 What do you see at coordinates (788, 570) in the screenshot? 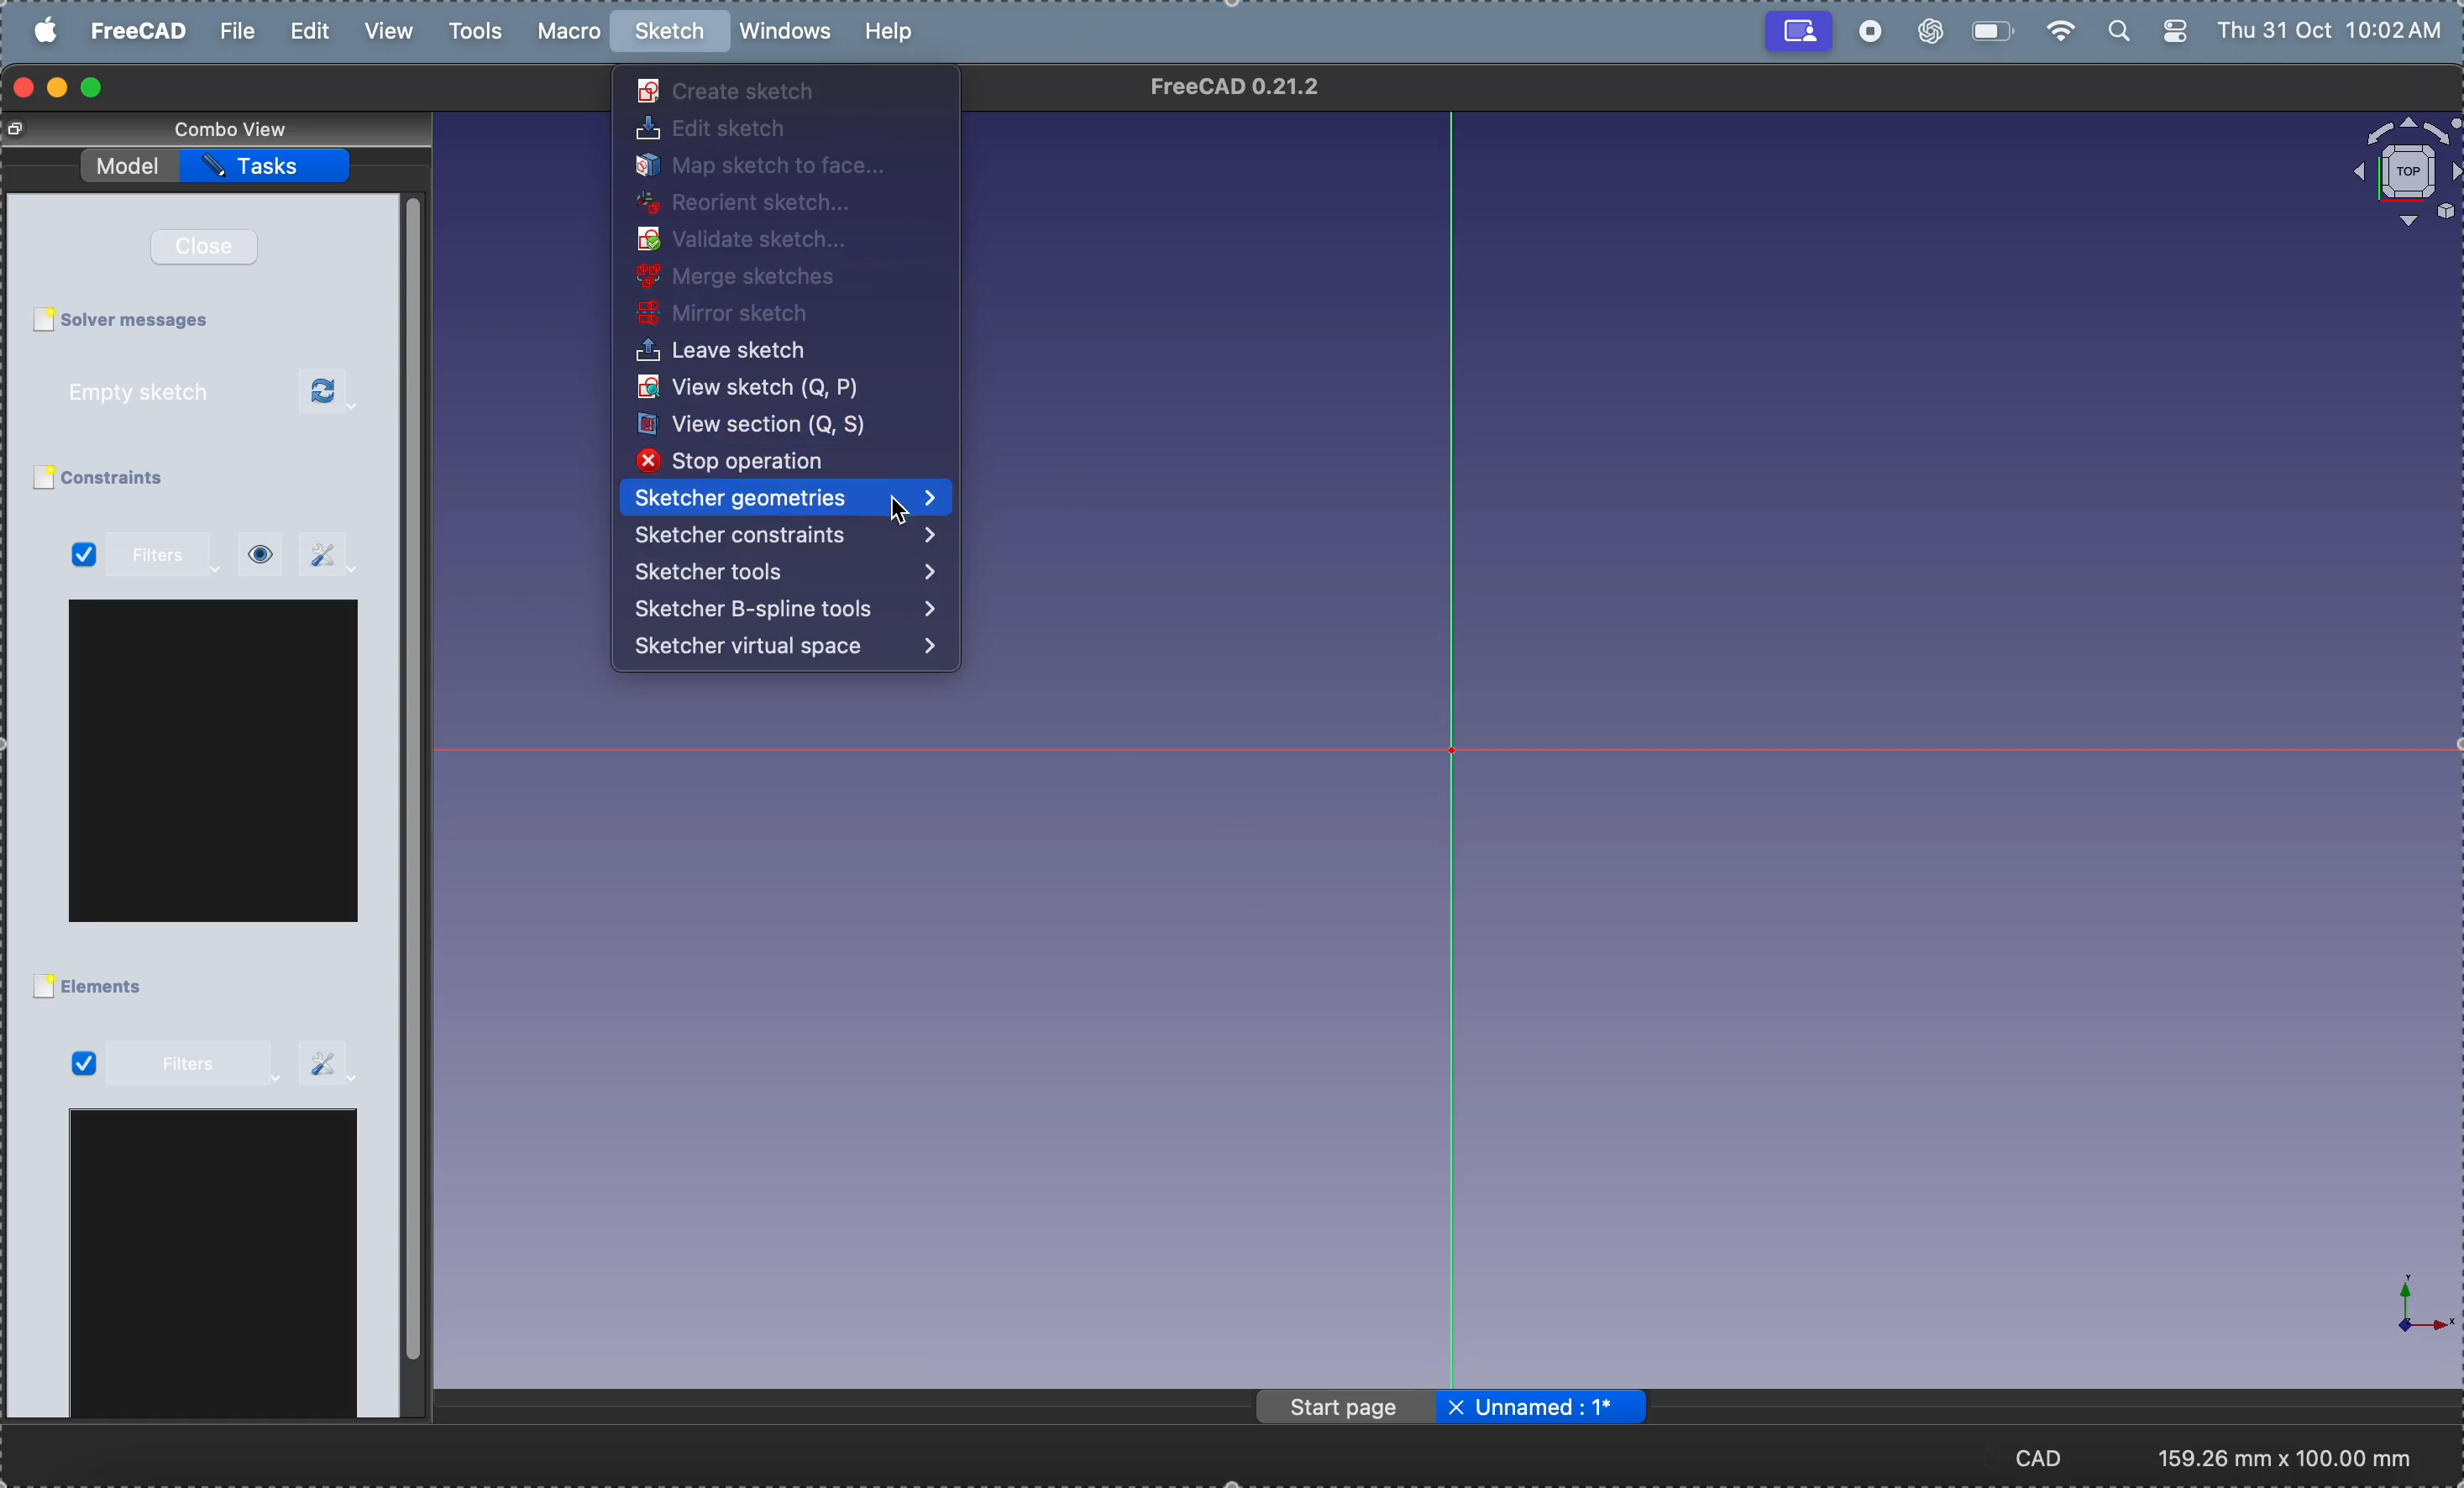
I see `sketcher tools` at bounding box center [788, 570].